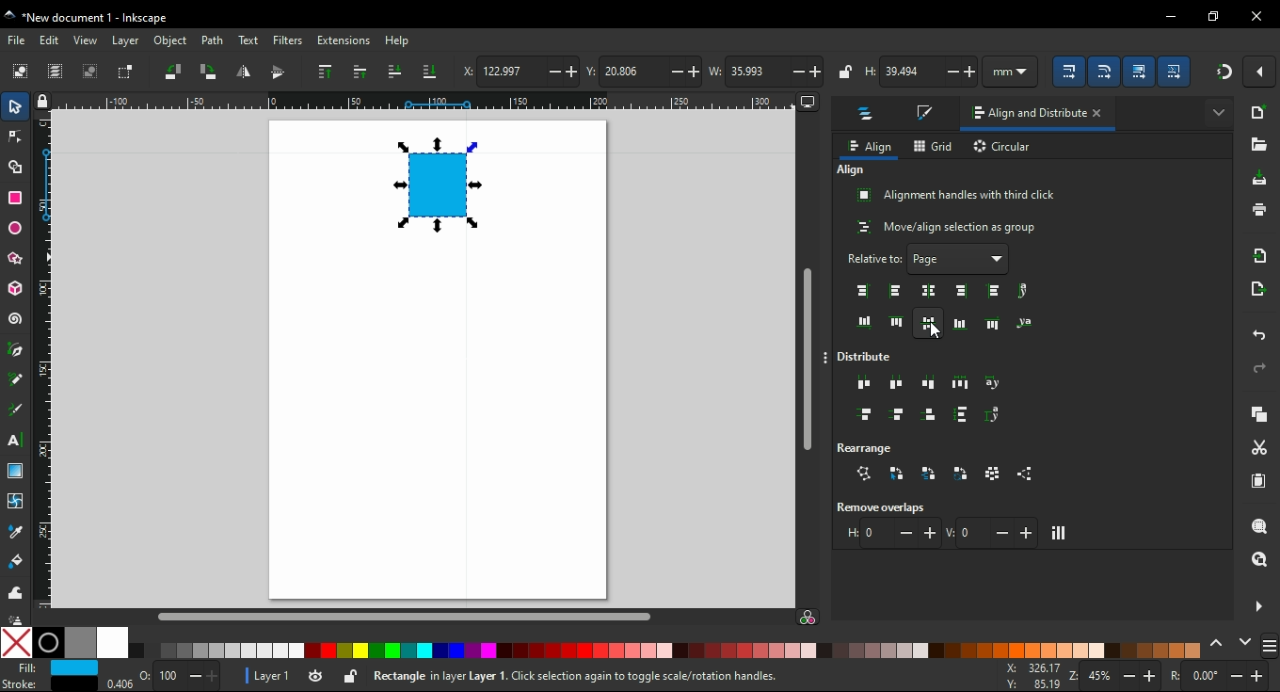 Image resolution: width=1280 pixels, height=692 pixels. I want to click on previous, so click(1219, 642).